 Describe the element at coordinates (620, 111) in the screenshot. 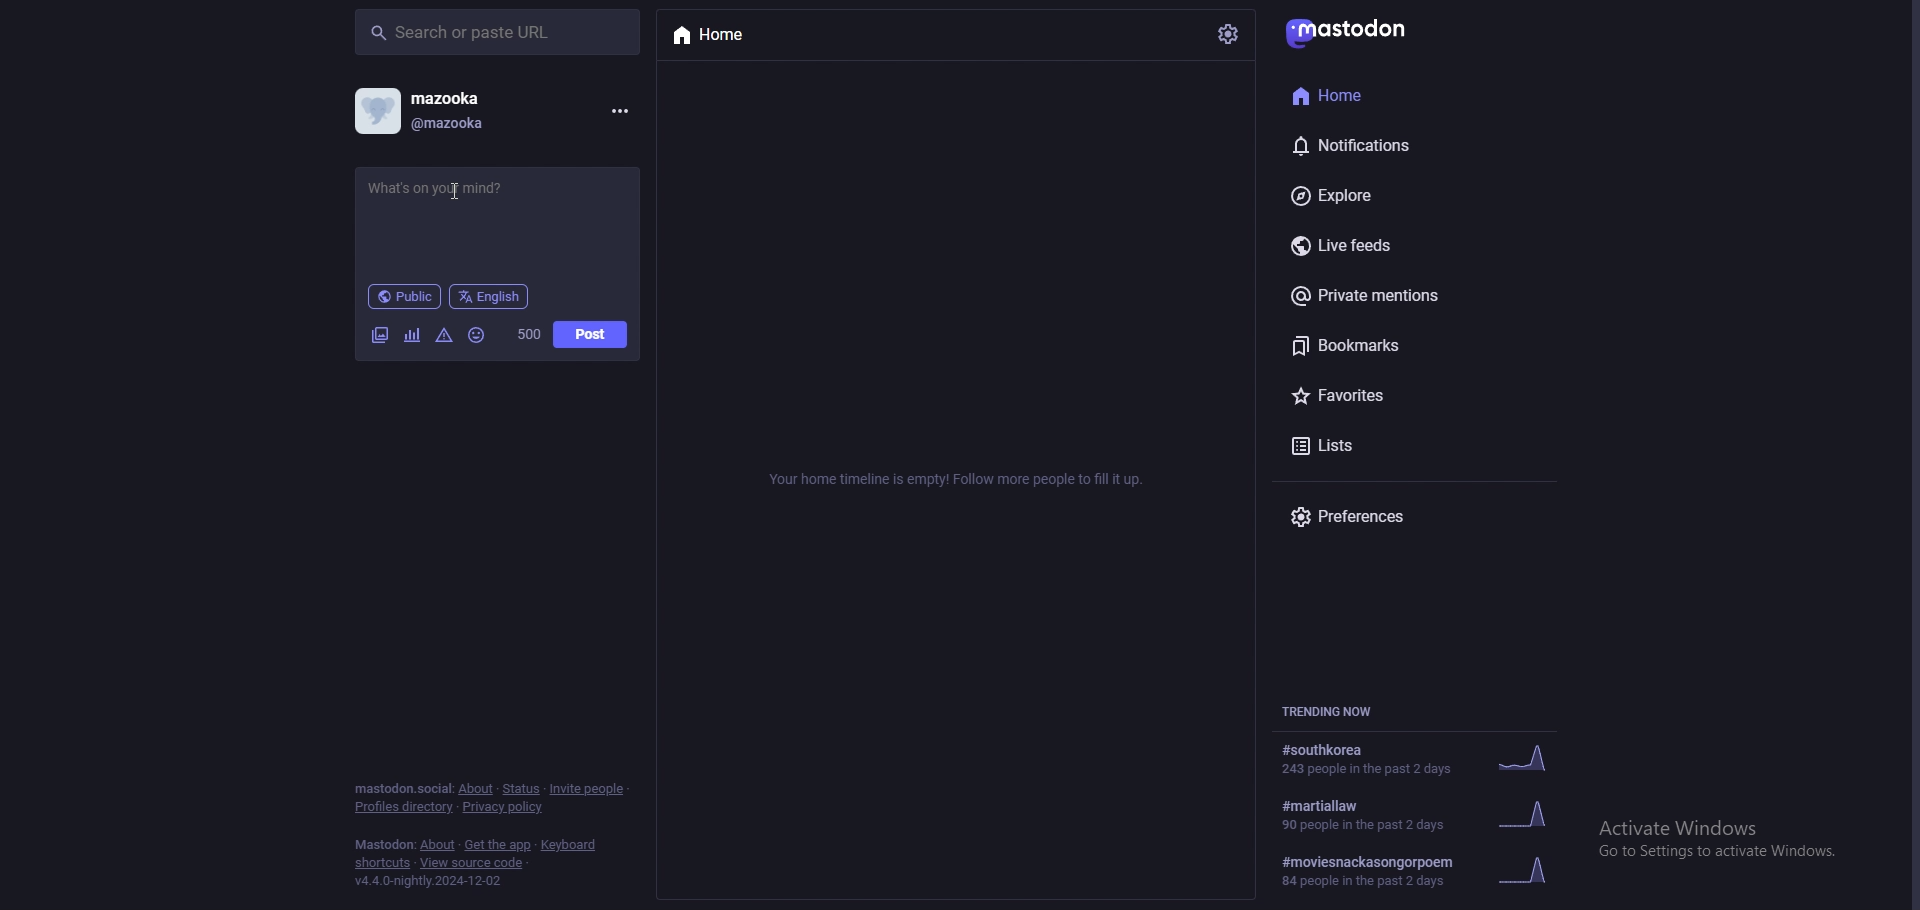

I see `menu` at that location.